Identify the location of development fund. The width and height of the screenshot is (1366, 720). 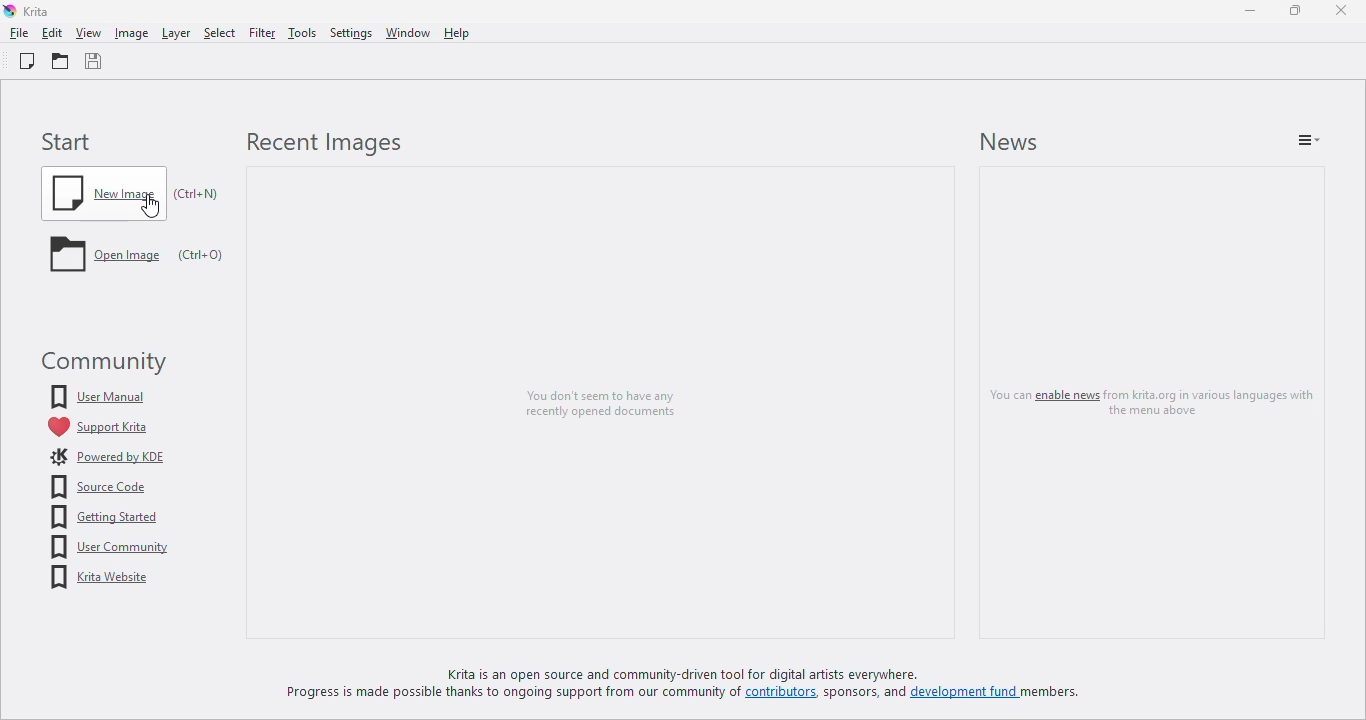
(964, 696).